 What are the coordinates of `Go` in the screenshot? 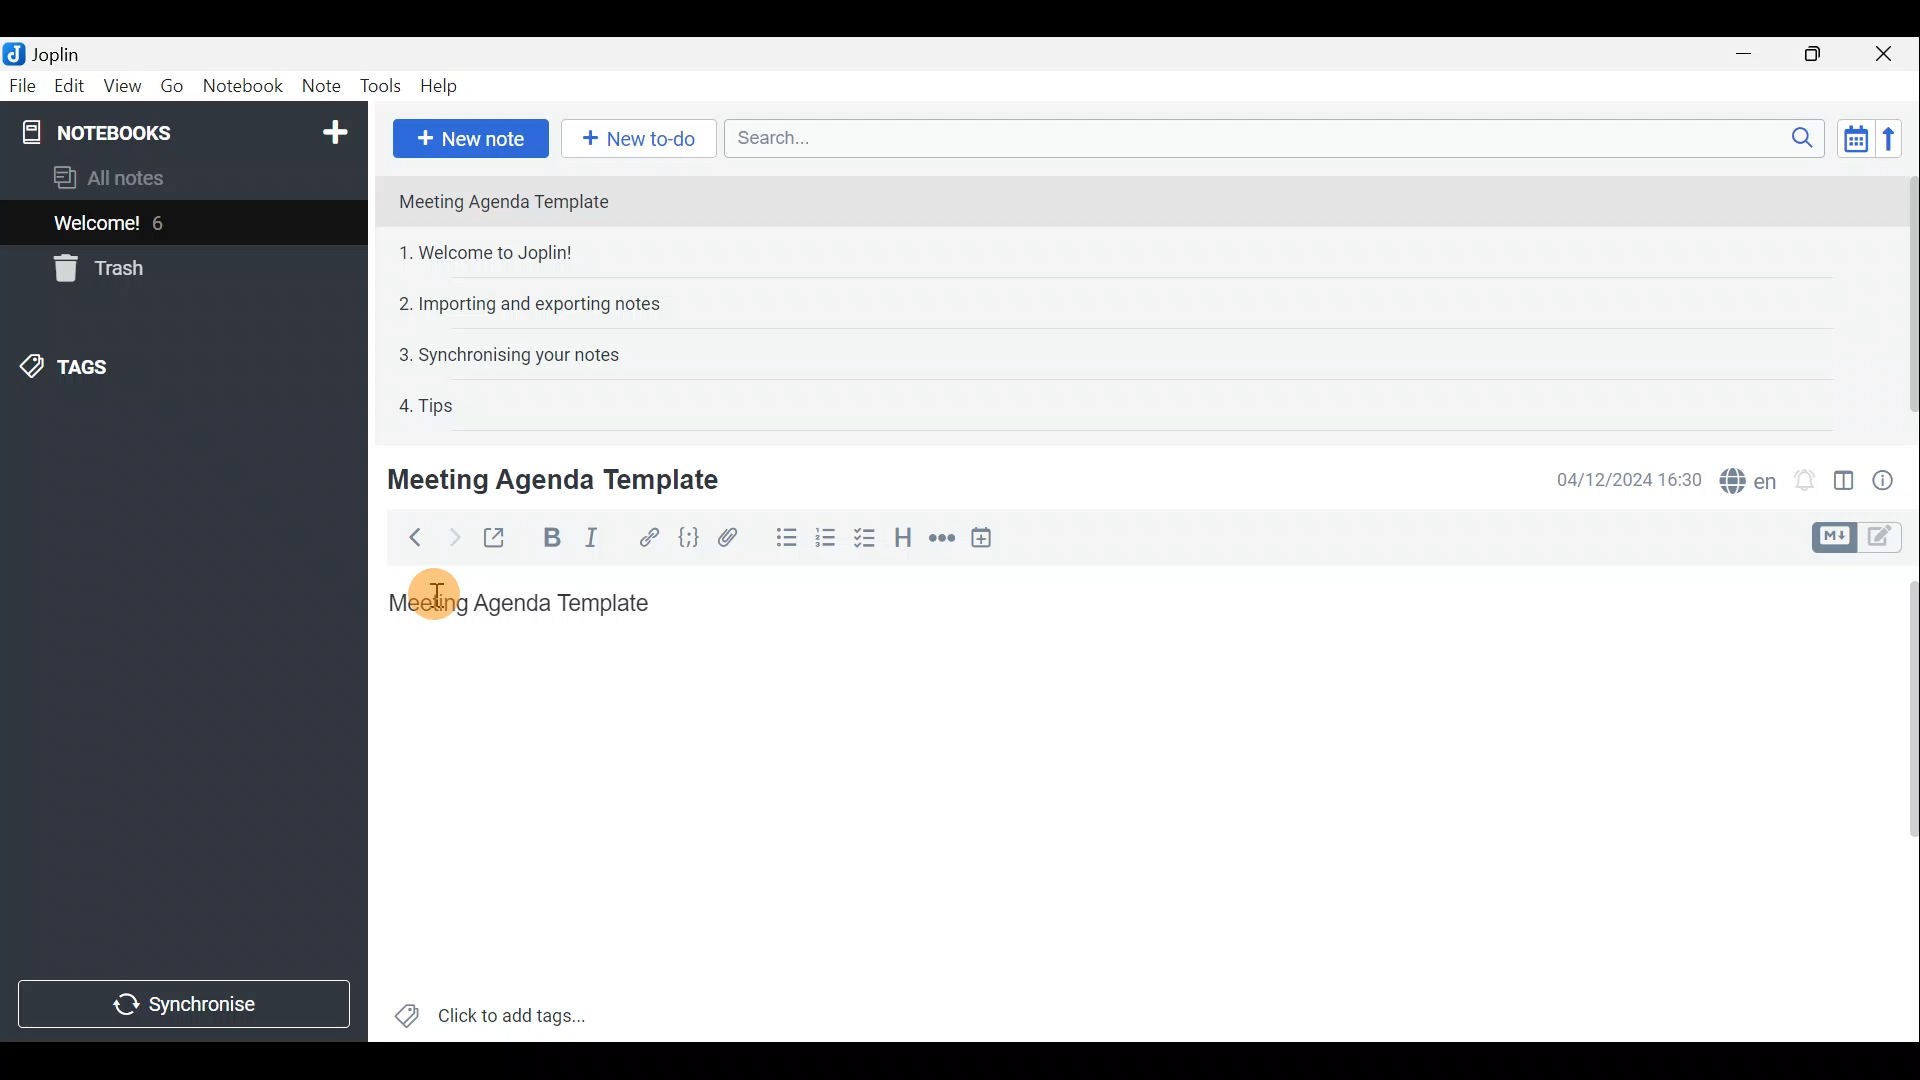 It's located at (172, 85).